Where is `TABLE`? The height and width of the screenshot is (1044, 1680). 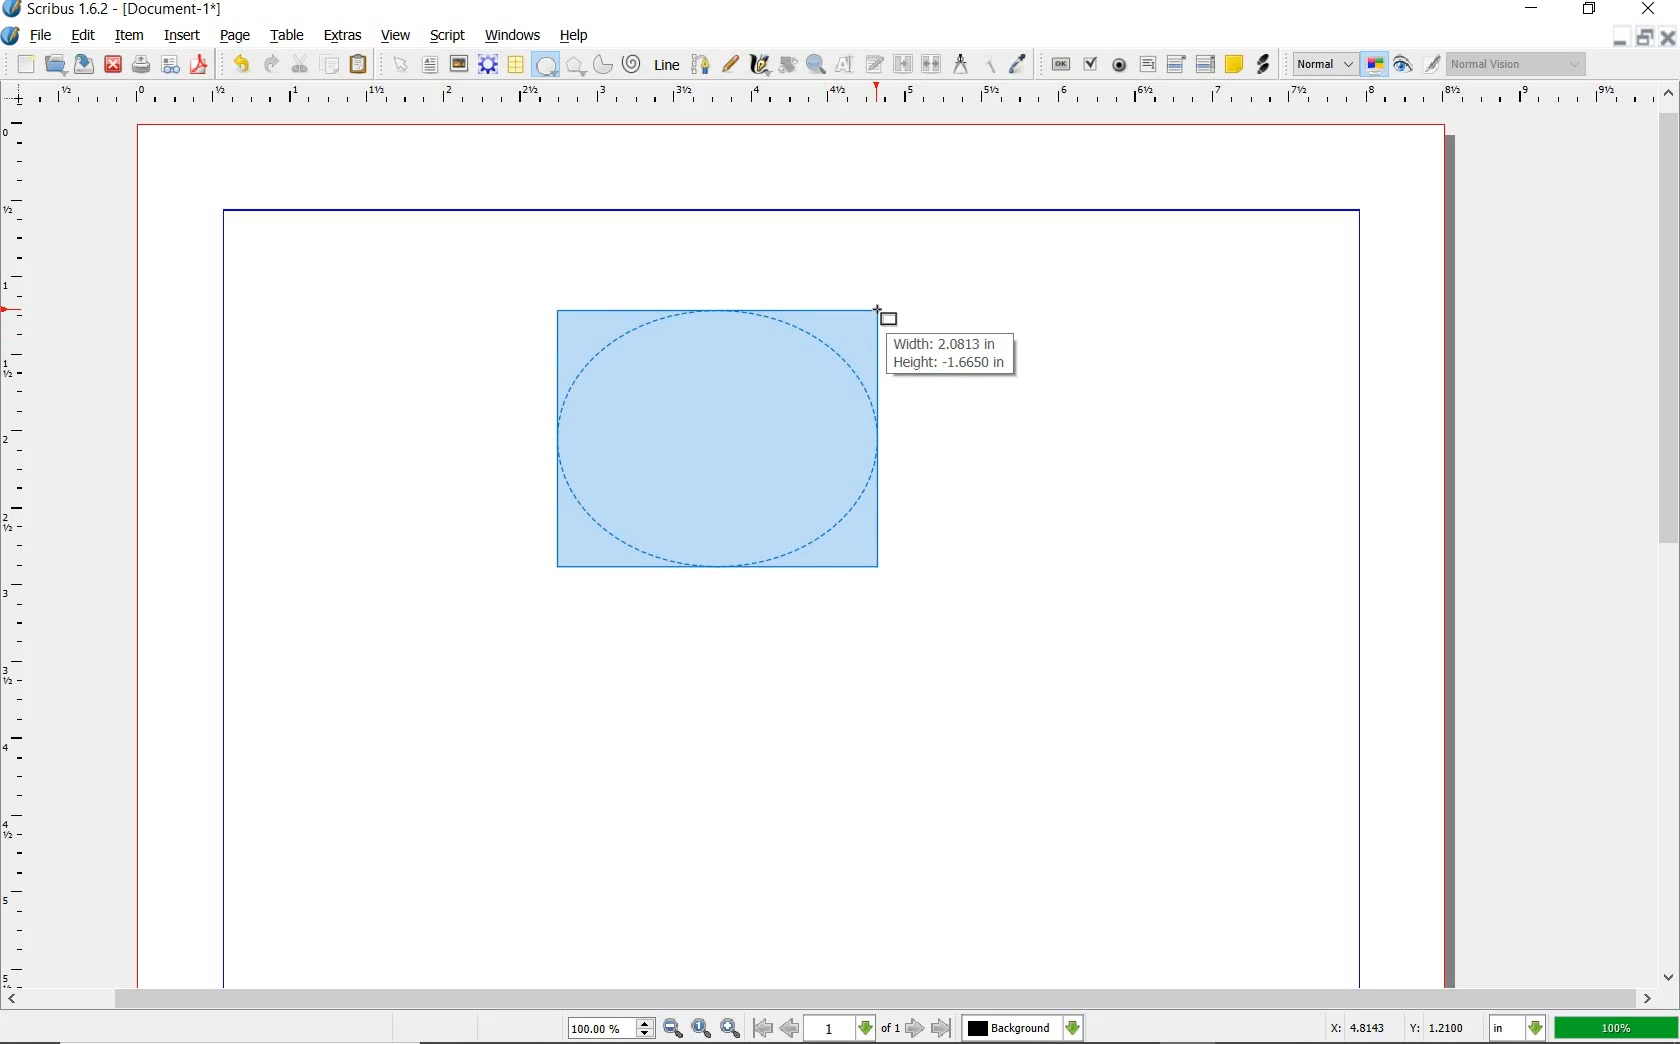 TABLE is located at coordinates (515, 65).